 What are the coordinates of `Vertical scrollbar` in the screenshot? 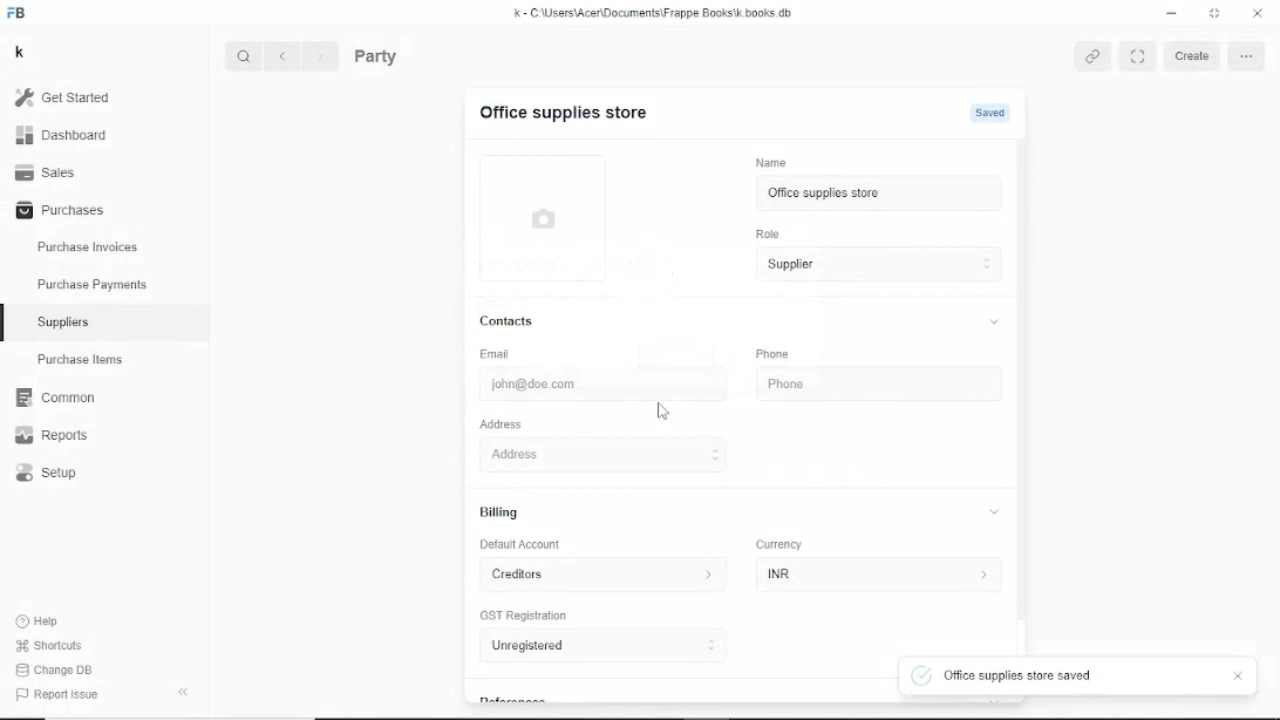 It's located at (1024, 376).